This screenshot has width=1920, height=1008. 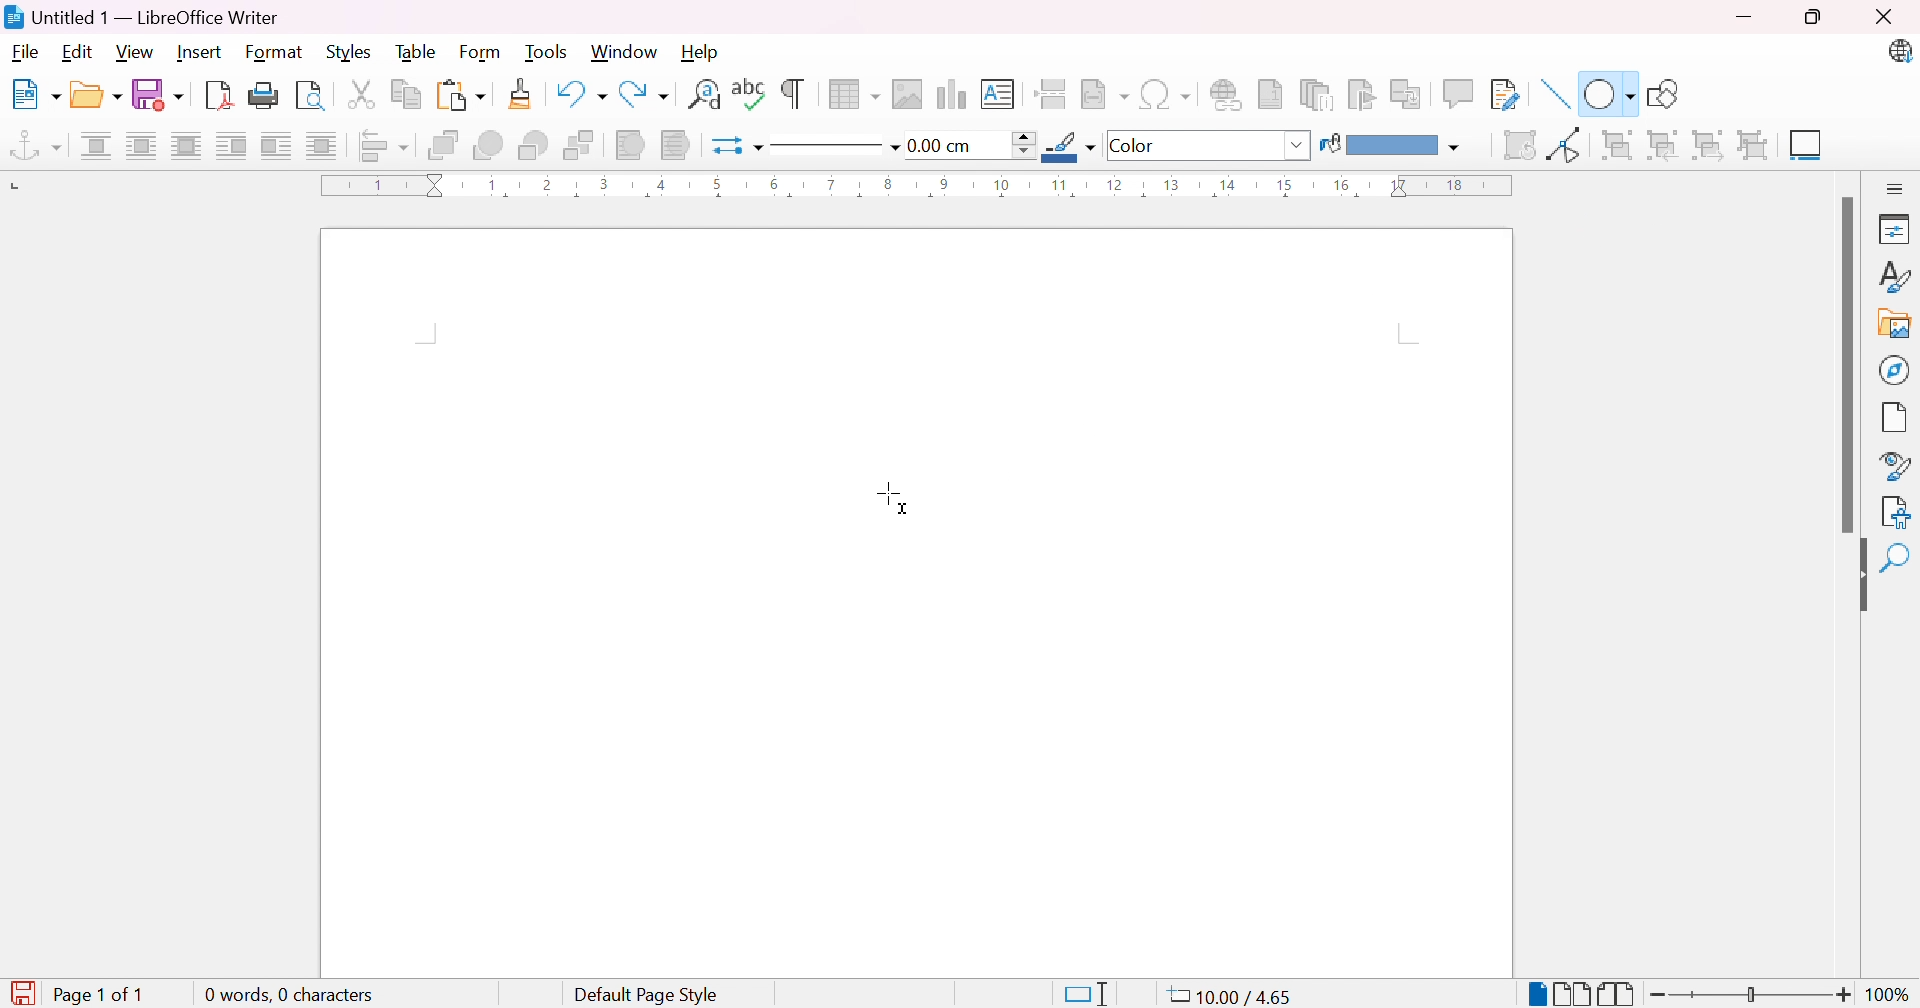 I want to click on Redo, so click(x=645, y=94).